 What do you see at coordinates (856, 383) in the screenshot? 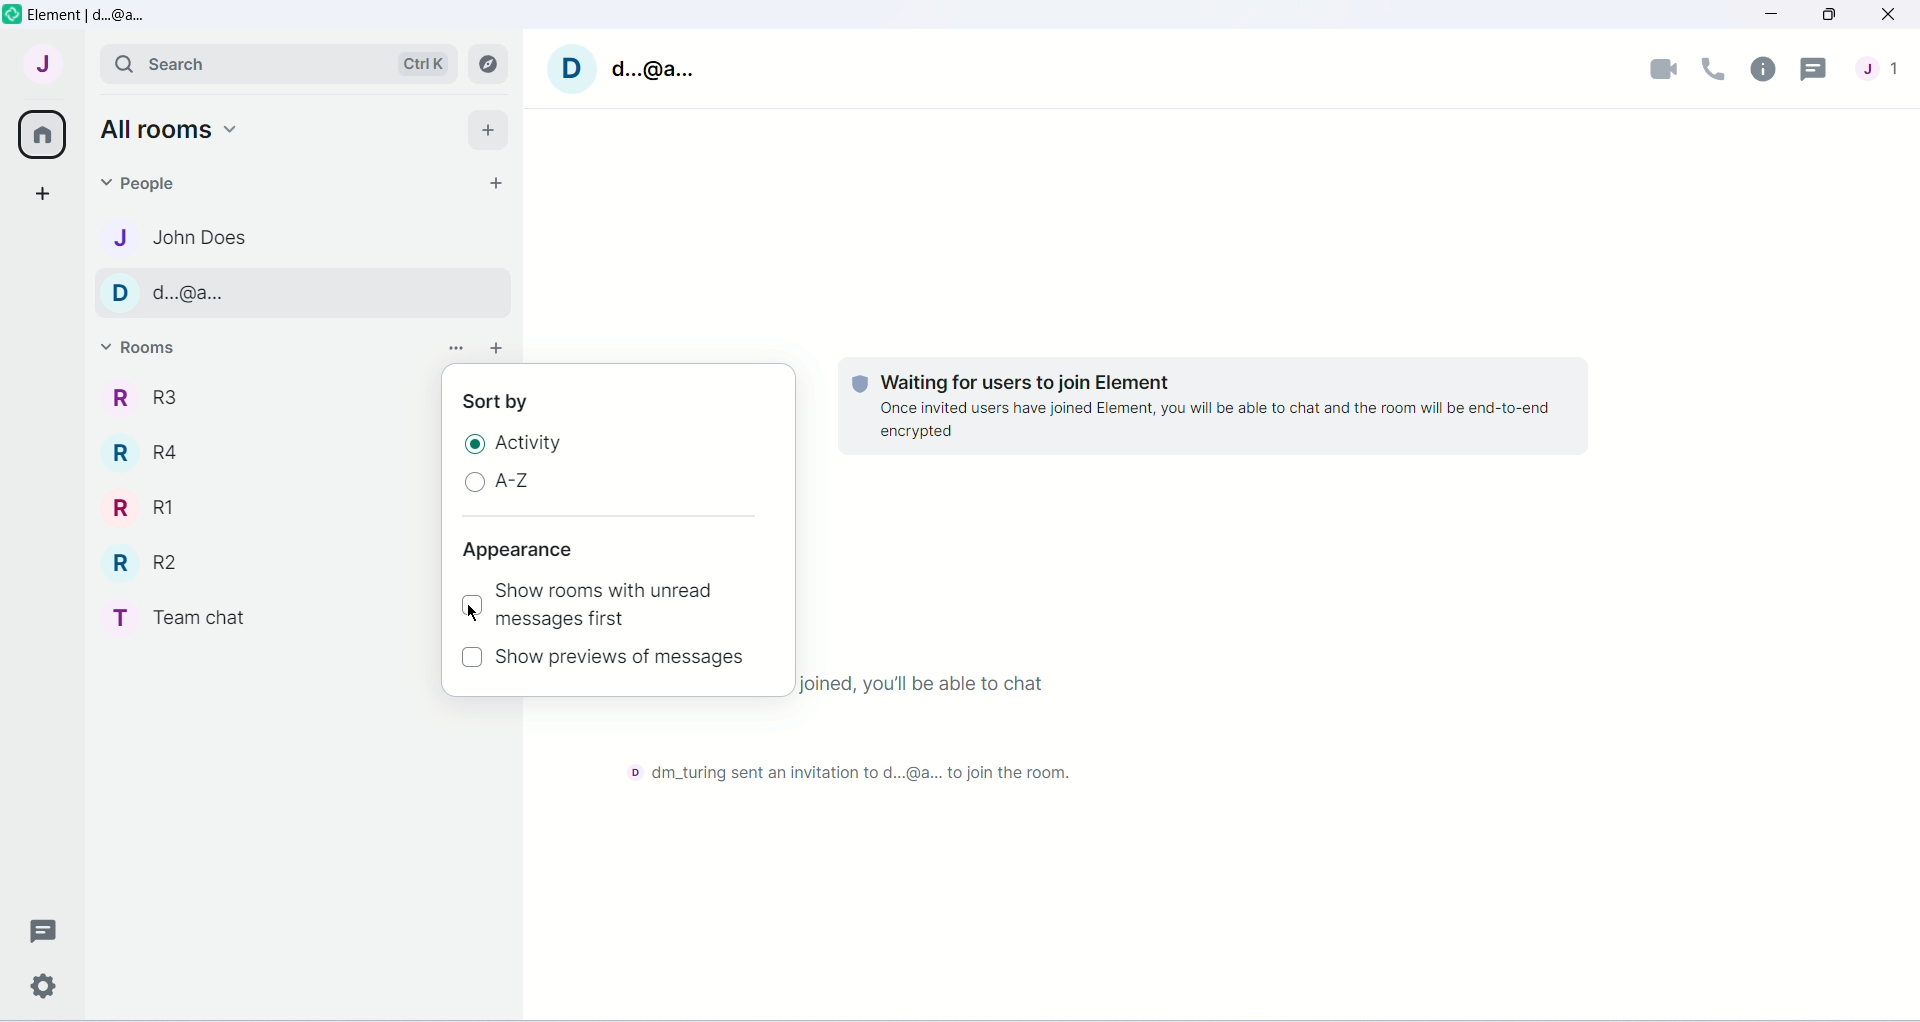
I see `tracking logo` at bounding box center [856, 383].